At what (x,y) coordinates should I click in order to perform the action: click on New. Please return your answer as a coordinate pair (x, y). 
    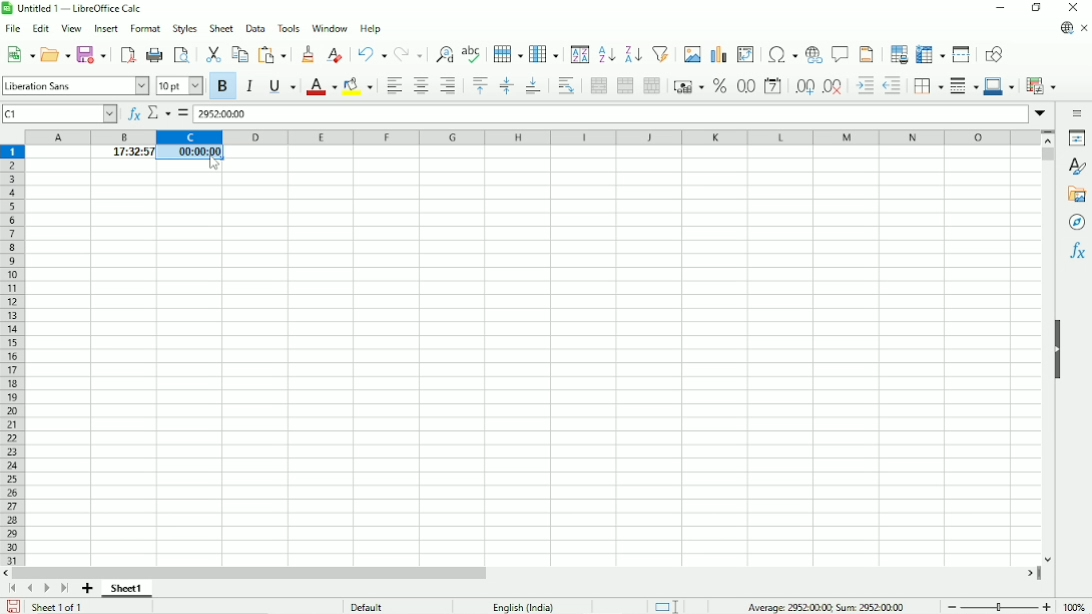
    Looking at the image, I should click on (21, 56).